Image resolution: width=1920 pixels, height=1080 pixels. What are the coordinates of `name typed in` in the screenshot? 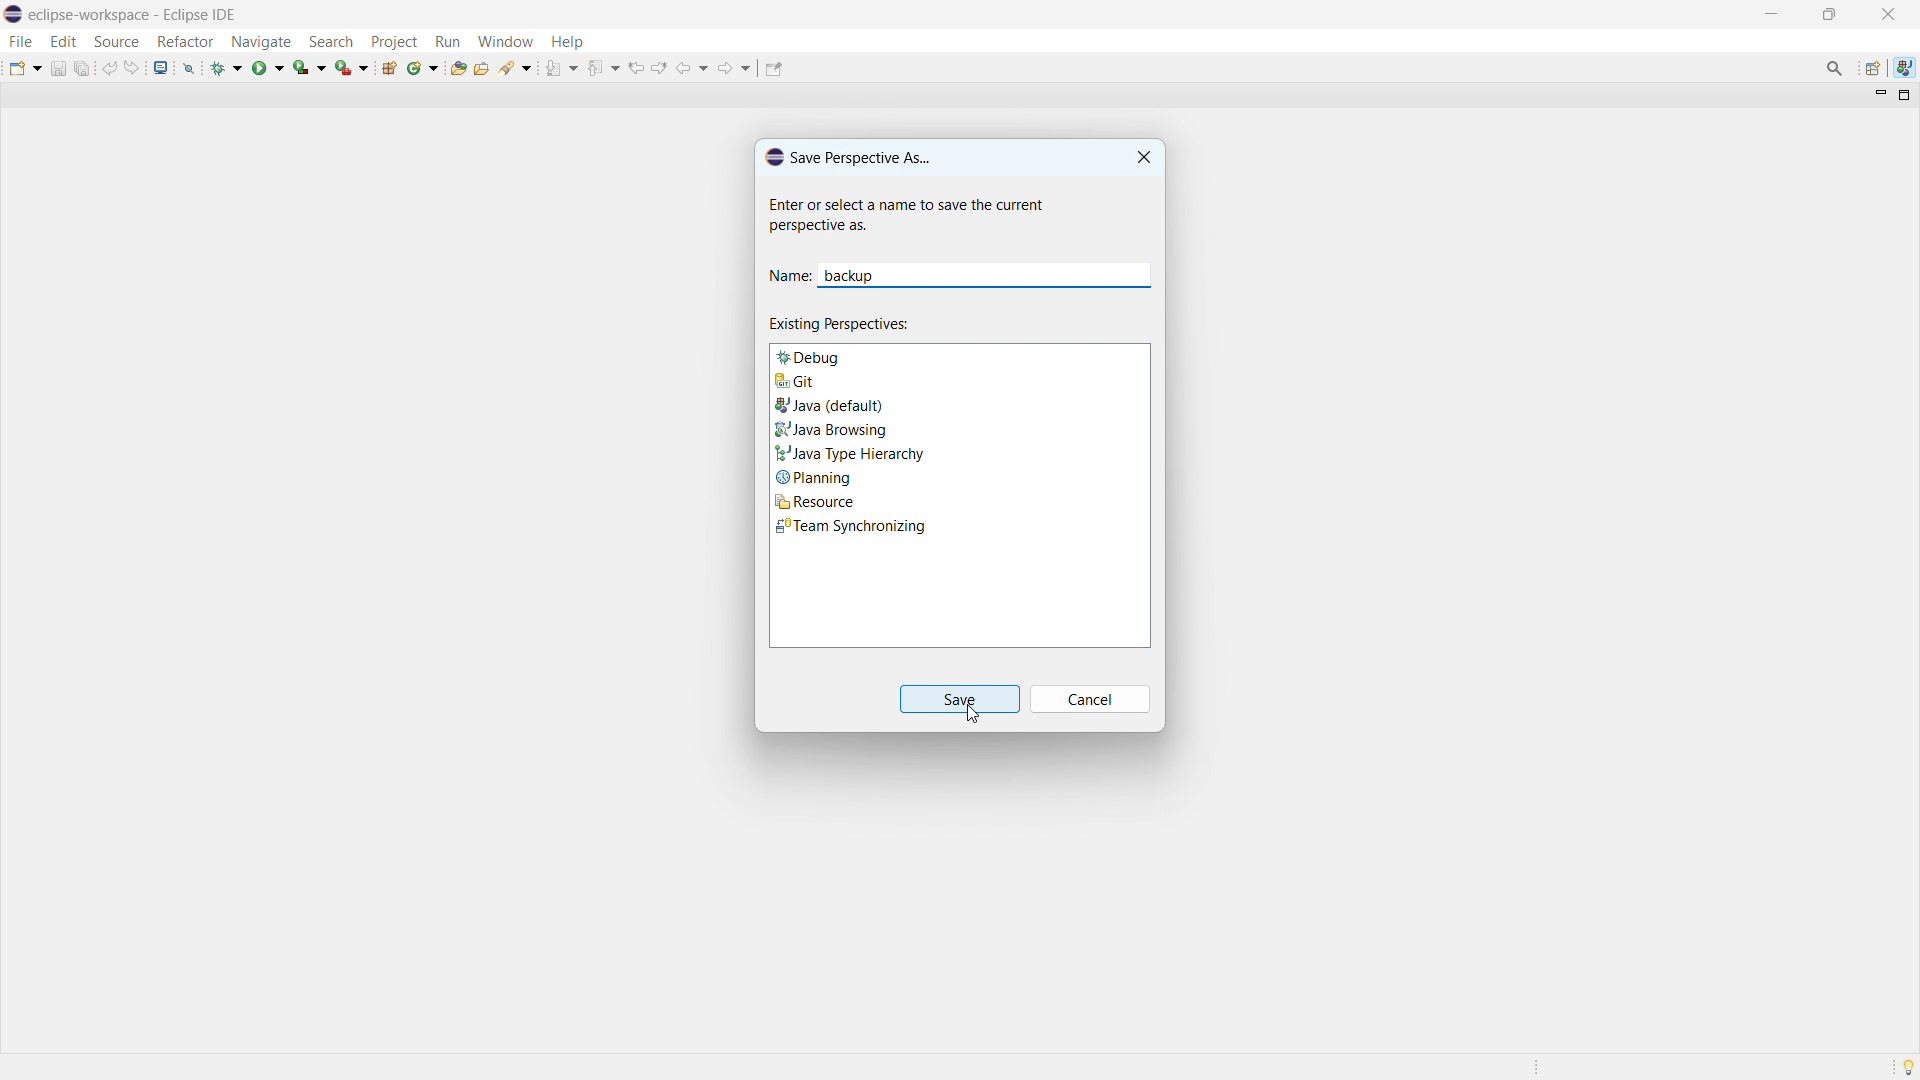 It's located at (853, 275).